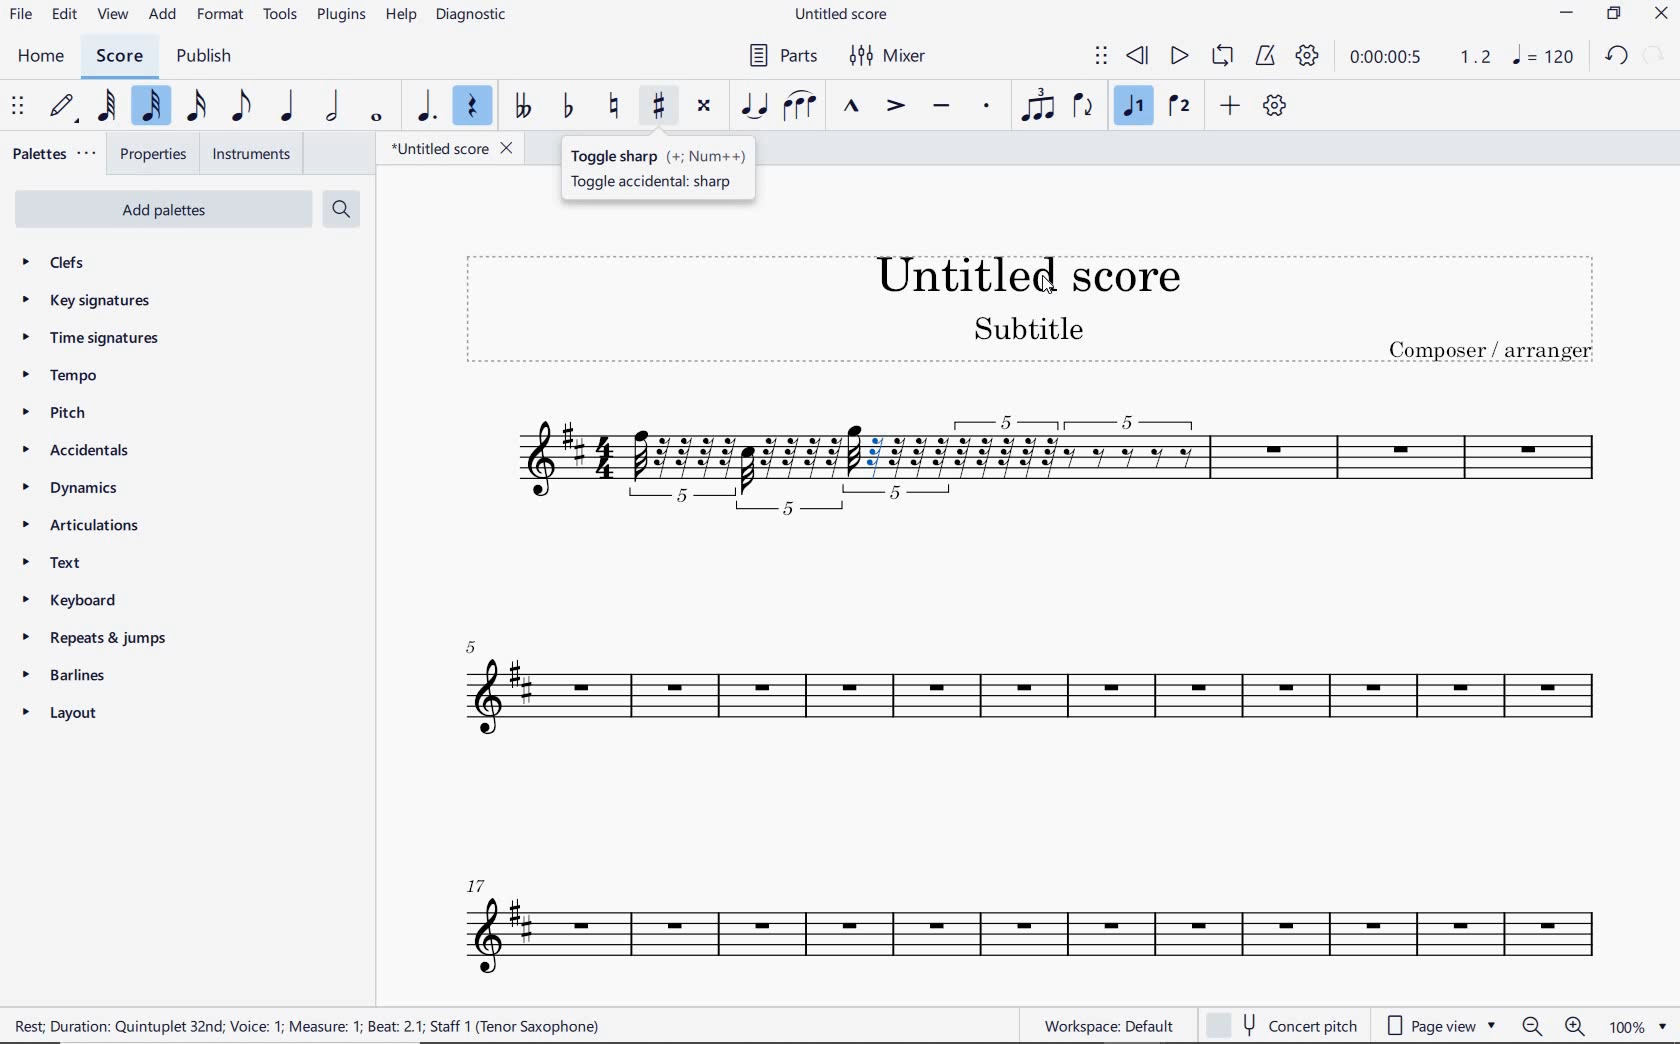  Describe the element at coordinates (1029, 309) in the screenshot. I see `title` at that location.